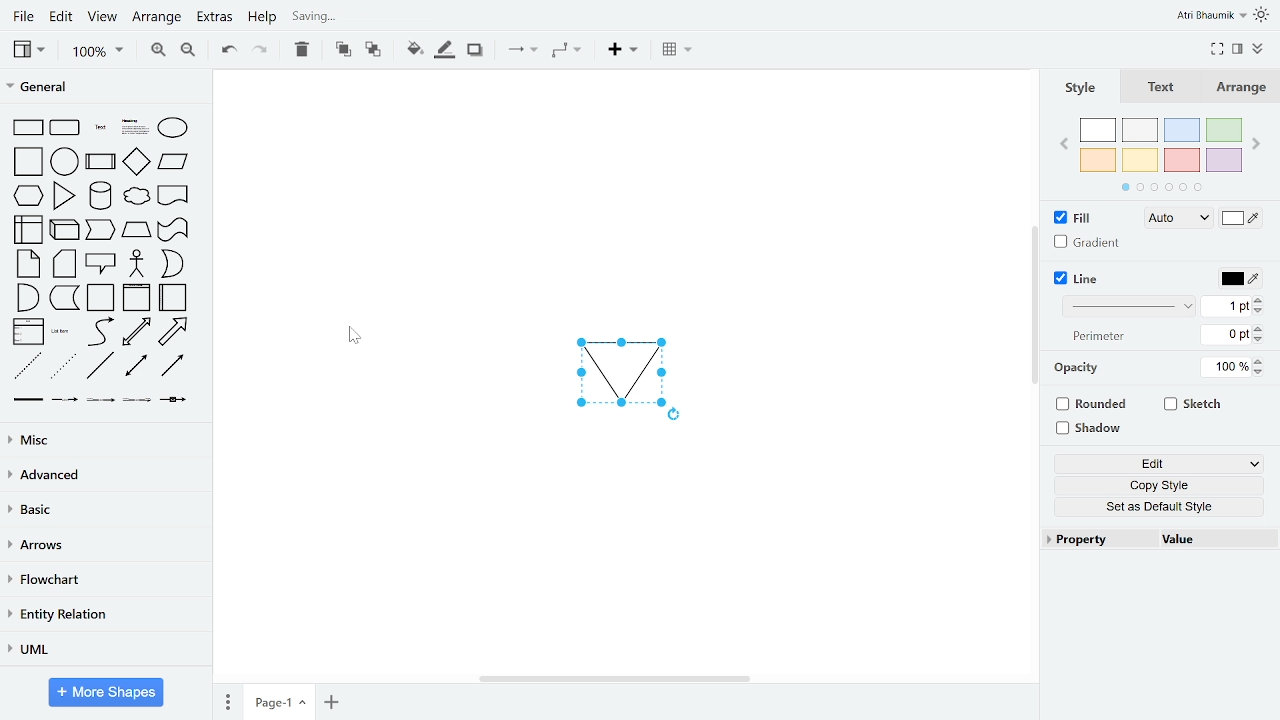 This screenshot has height=720, width=1280. I want to click on and, so click(26, 298).